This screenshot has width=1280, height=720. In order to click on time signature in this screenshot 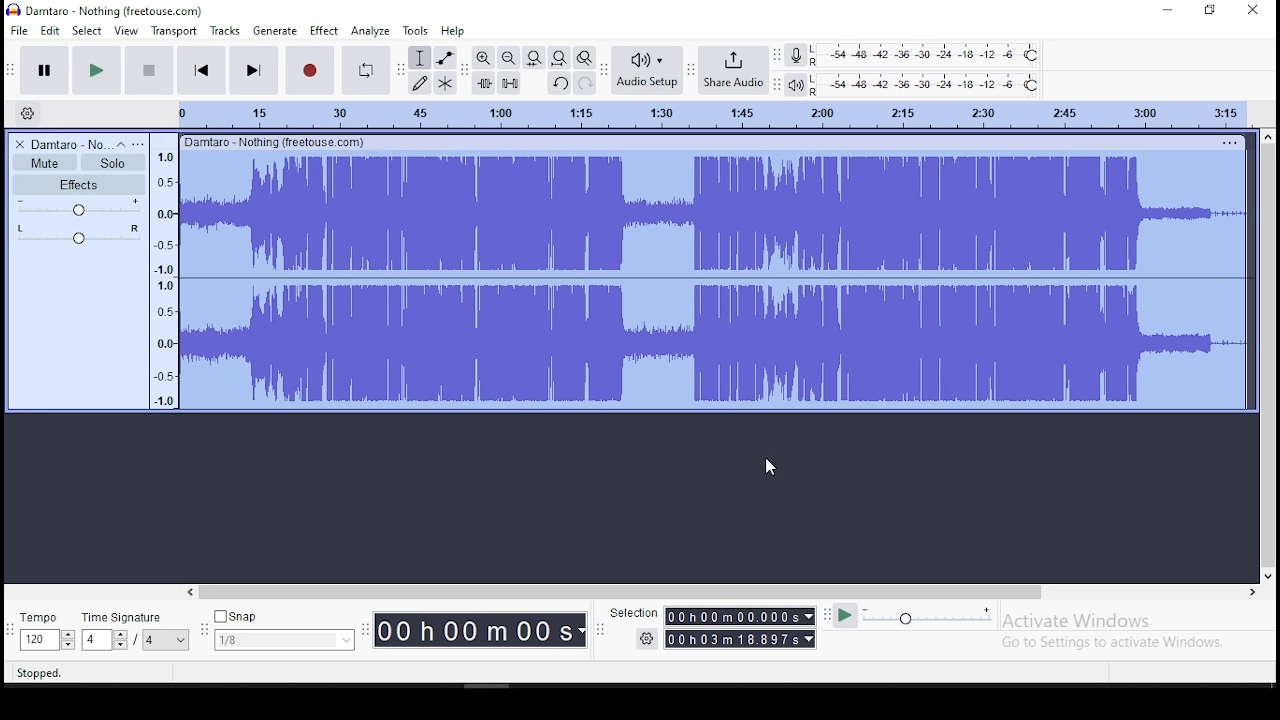, I will do `click(136, 628)`.